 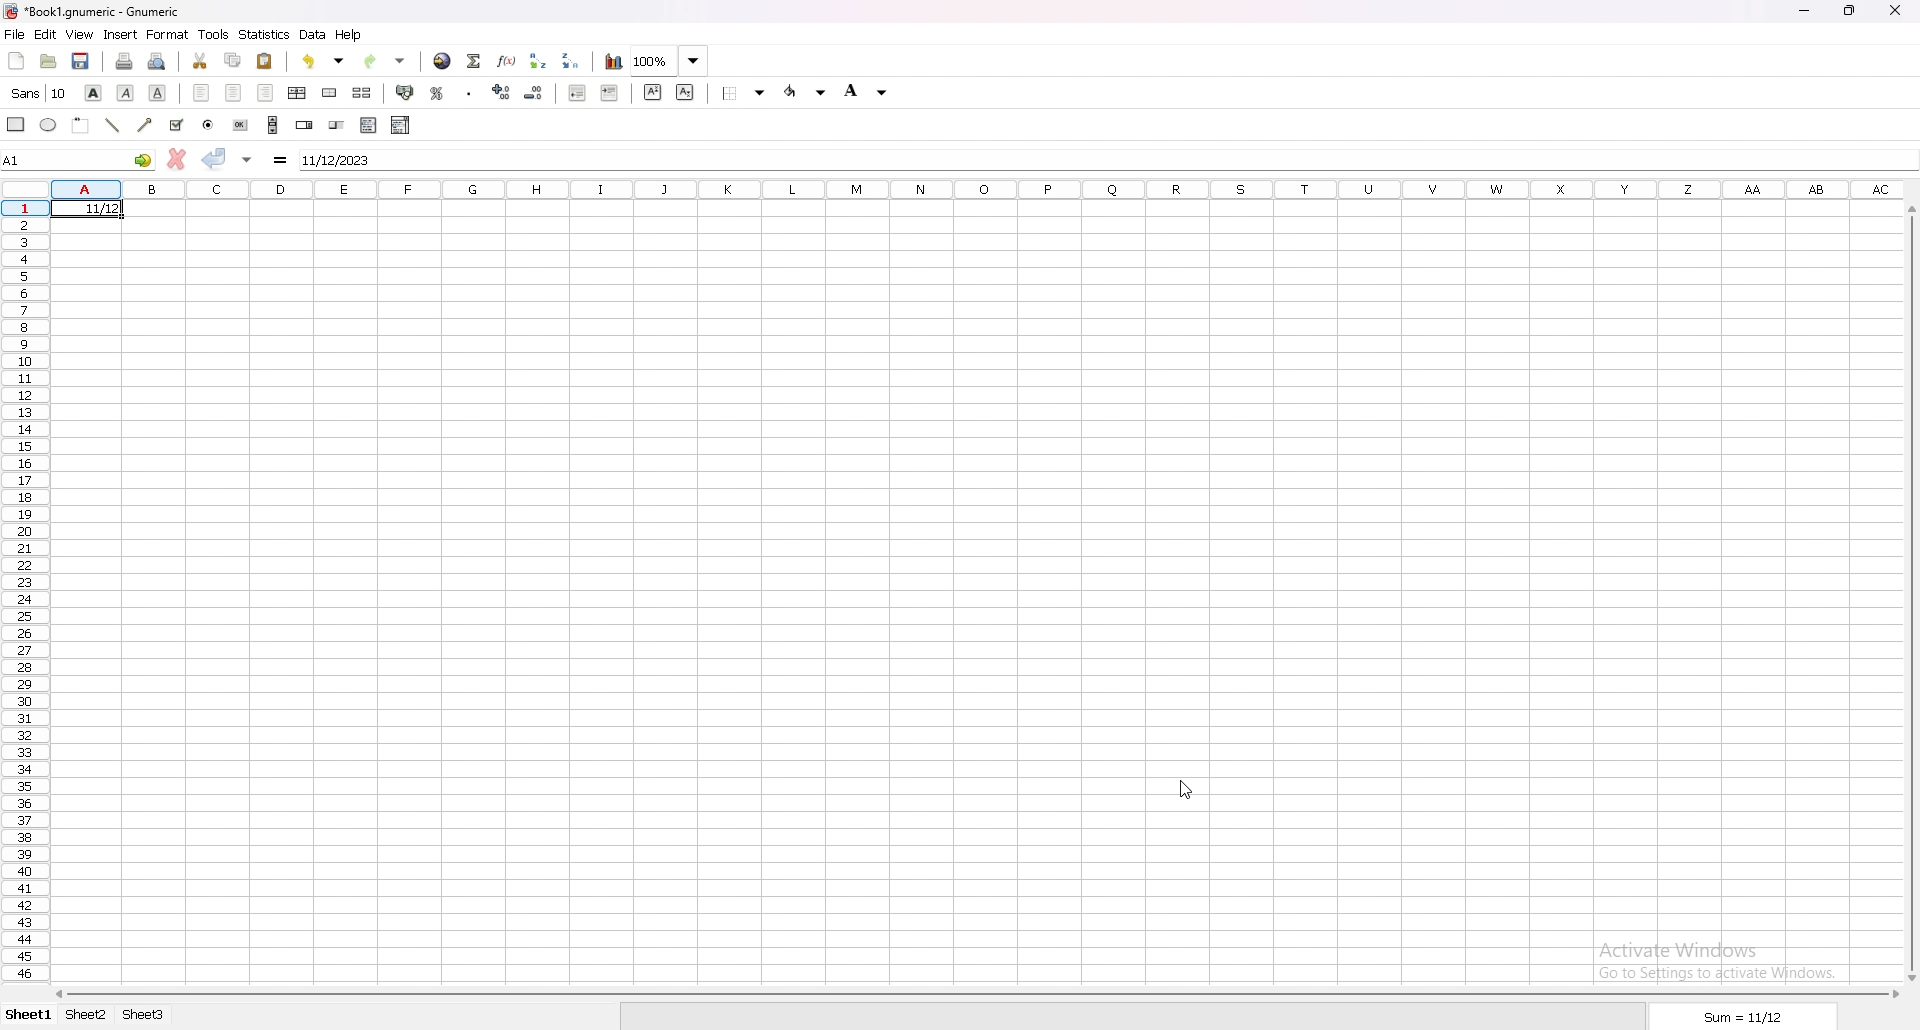 I want to click on combo box, so click(x=402, y=125).